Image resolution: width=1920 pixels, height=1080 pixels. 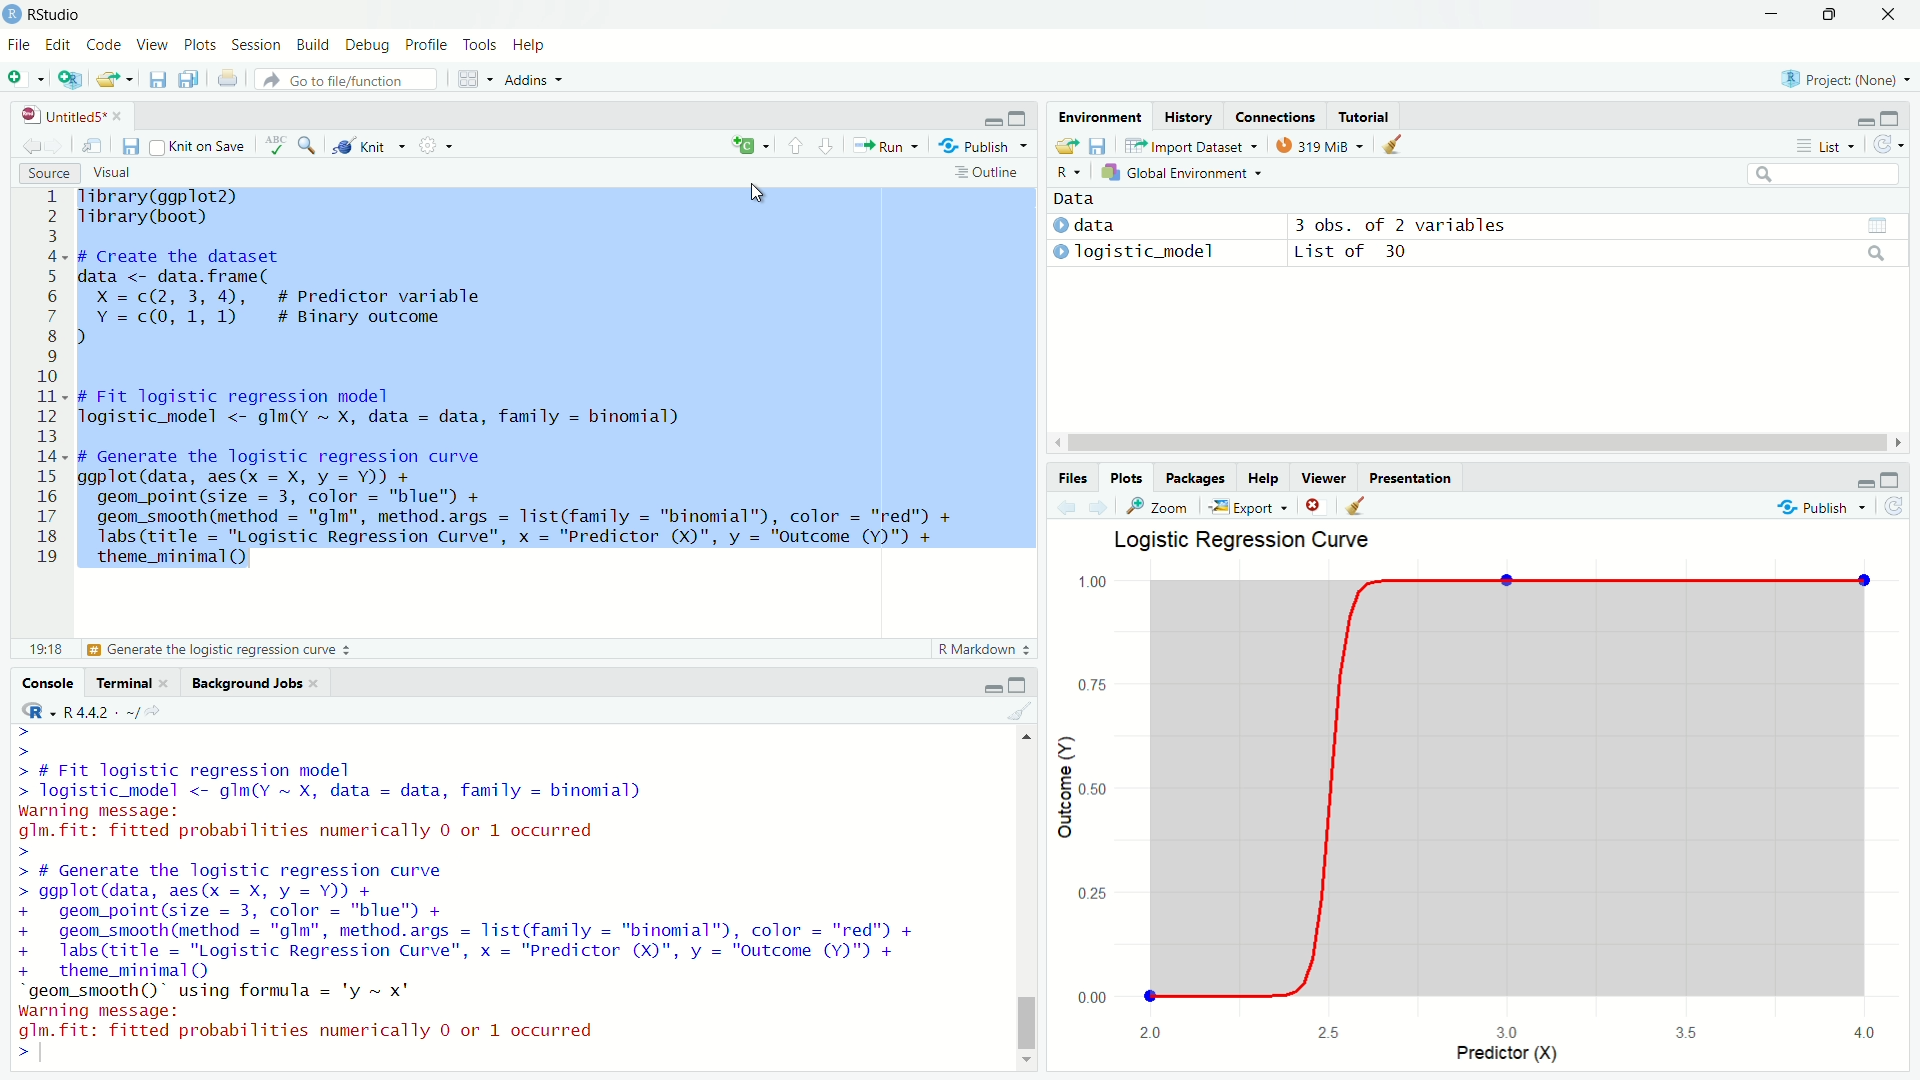 What do you see at coordinates (1068, 173) in the screenshot?
I see `R` at bounding box center [1068, 173].